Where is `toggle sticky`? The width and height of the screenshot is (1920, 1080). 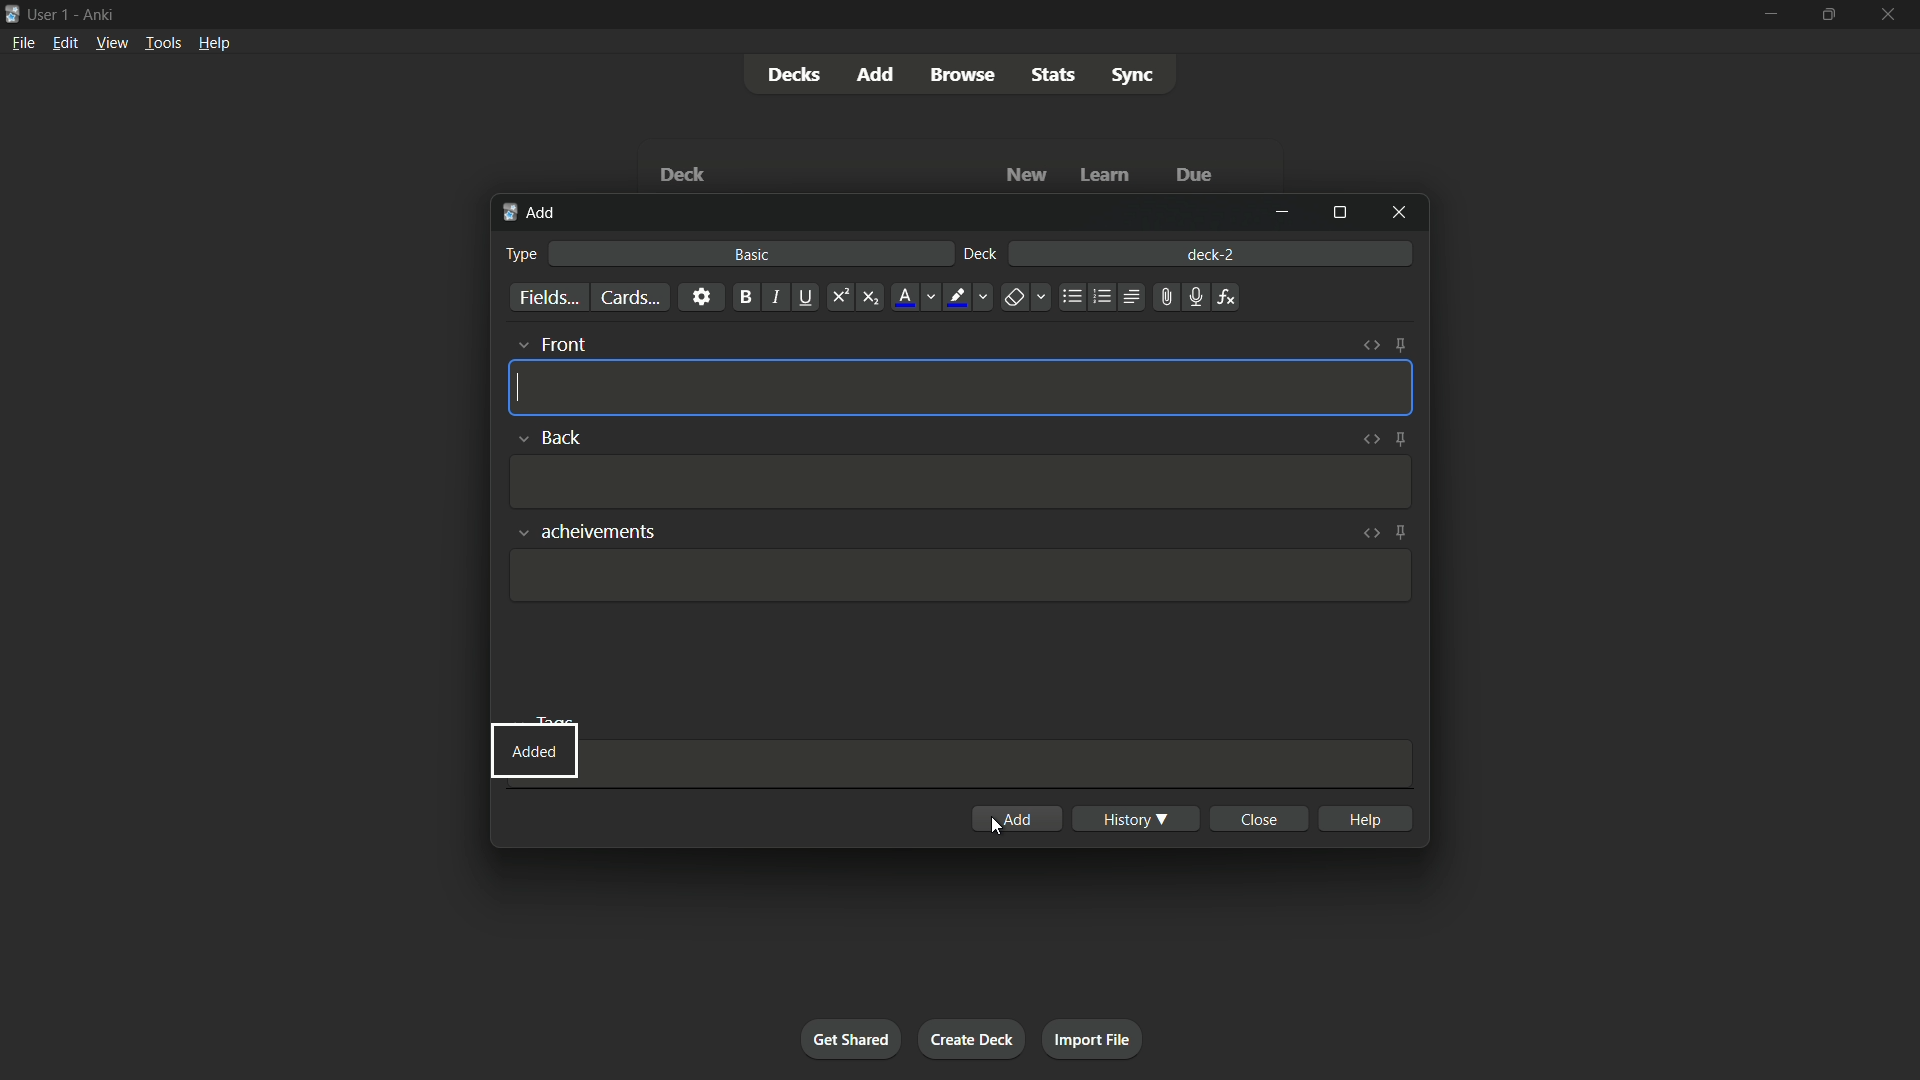 toggle sticky is located at coordinates (1401, 533).